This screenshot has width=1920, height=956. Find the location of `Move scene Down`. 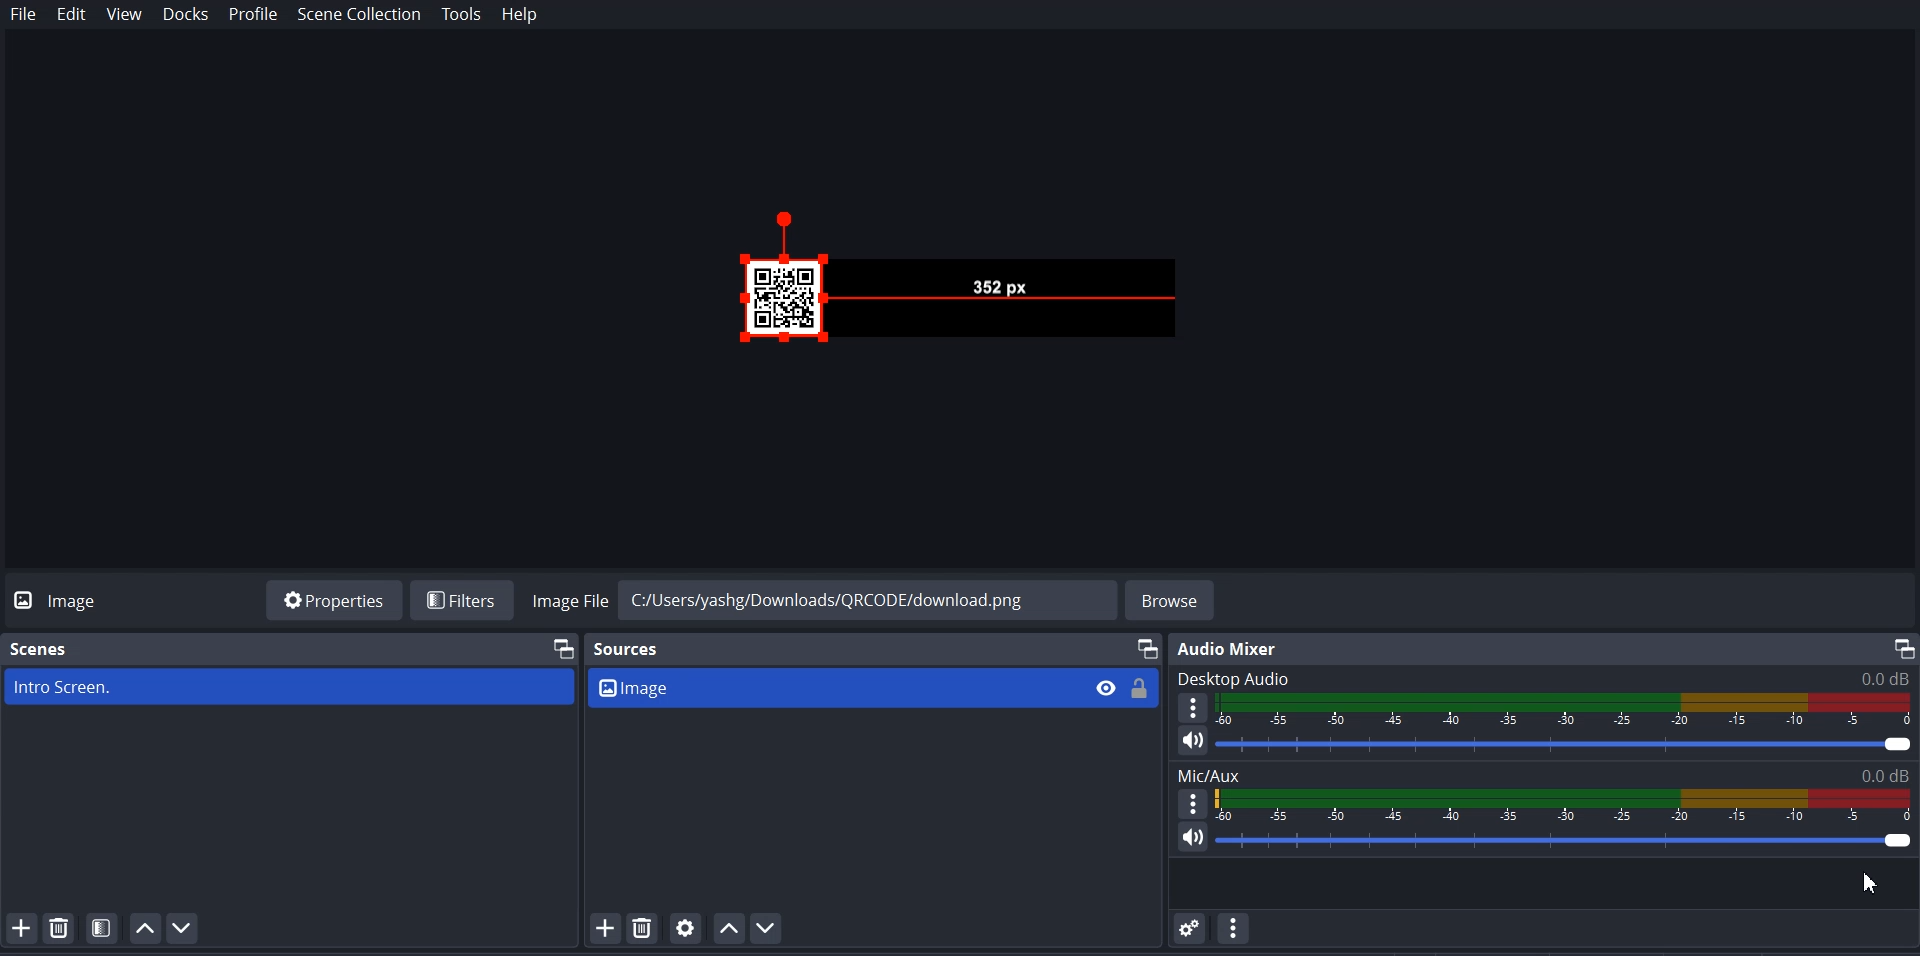

Move scene Down is located at coordinates (183, 927).